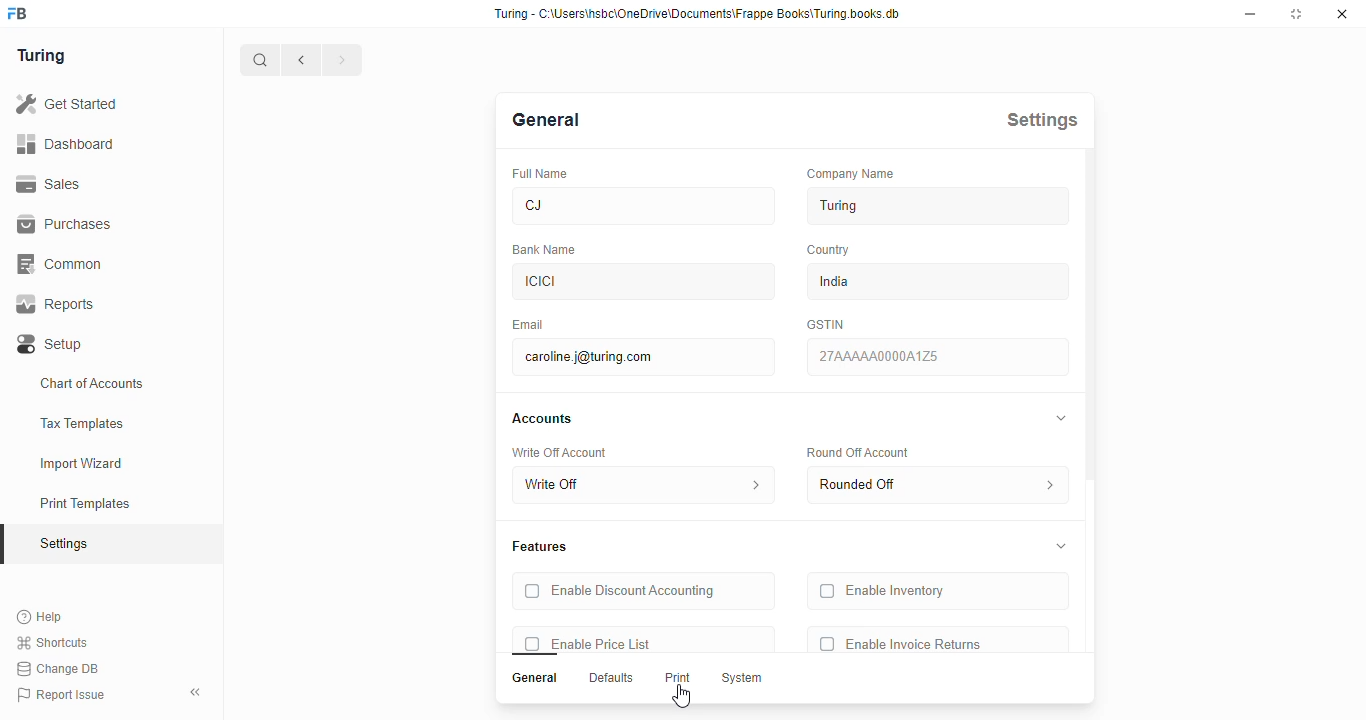  I want to click on Rounded Off, so click(938, 485).